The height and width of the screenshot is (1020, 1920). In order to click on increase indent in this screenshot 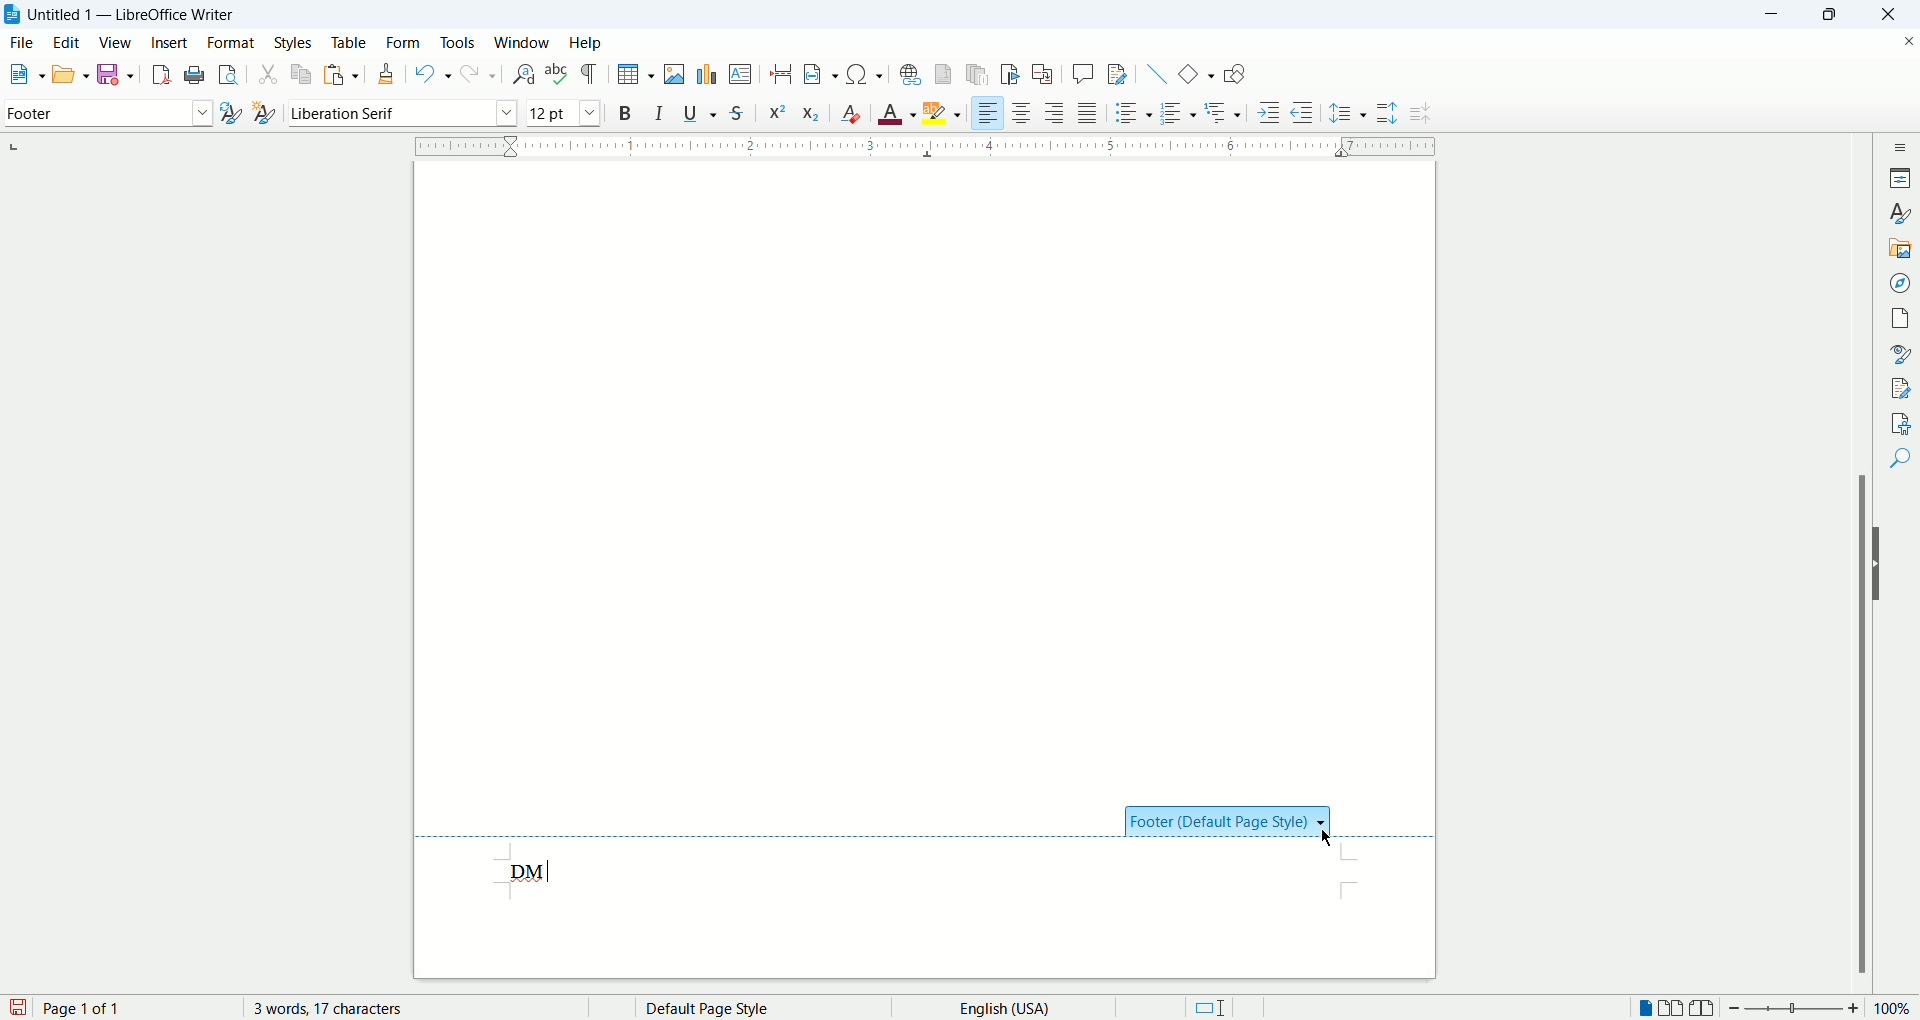, I will do `click(1270, 112)`.